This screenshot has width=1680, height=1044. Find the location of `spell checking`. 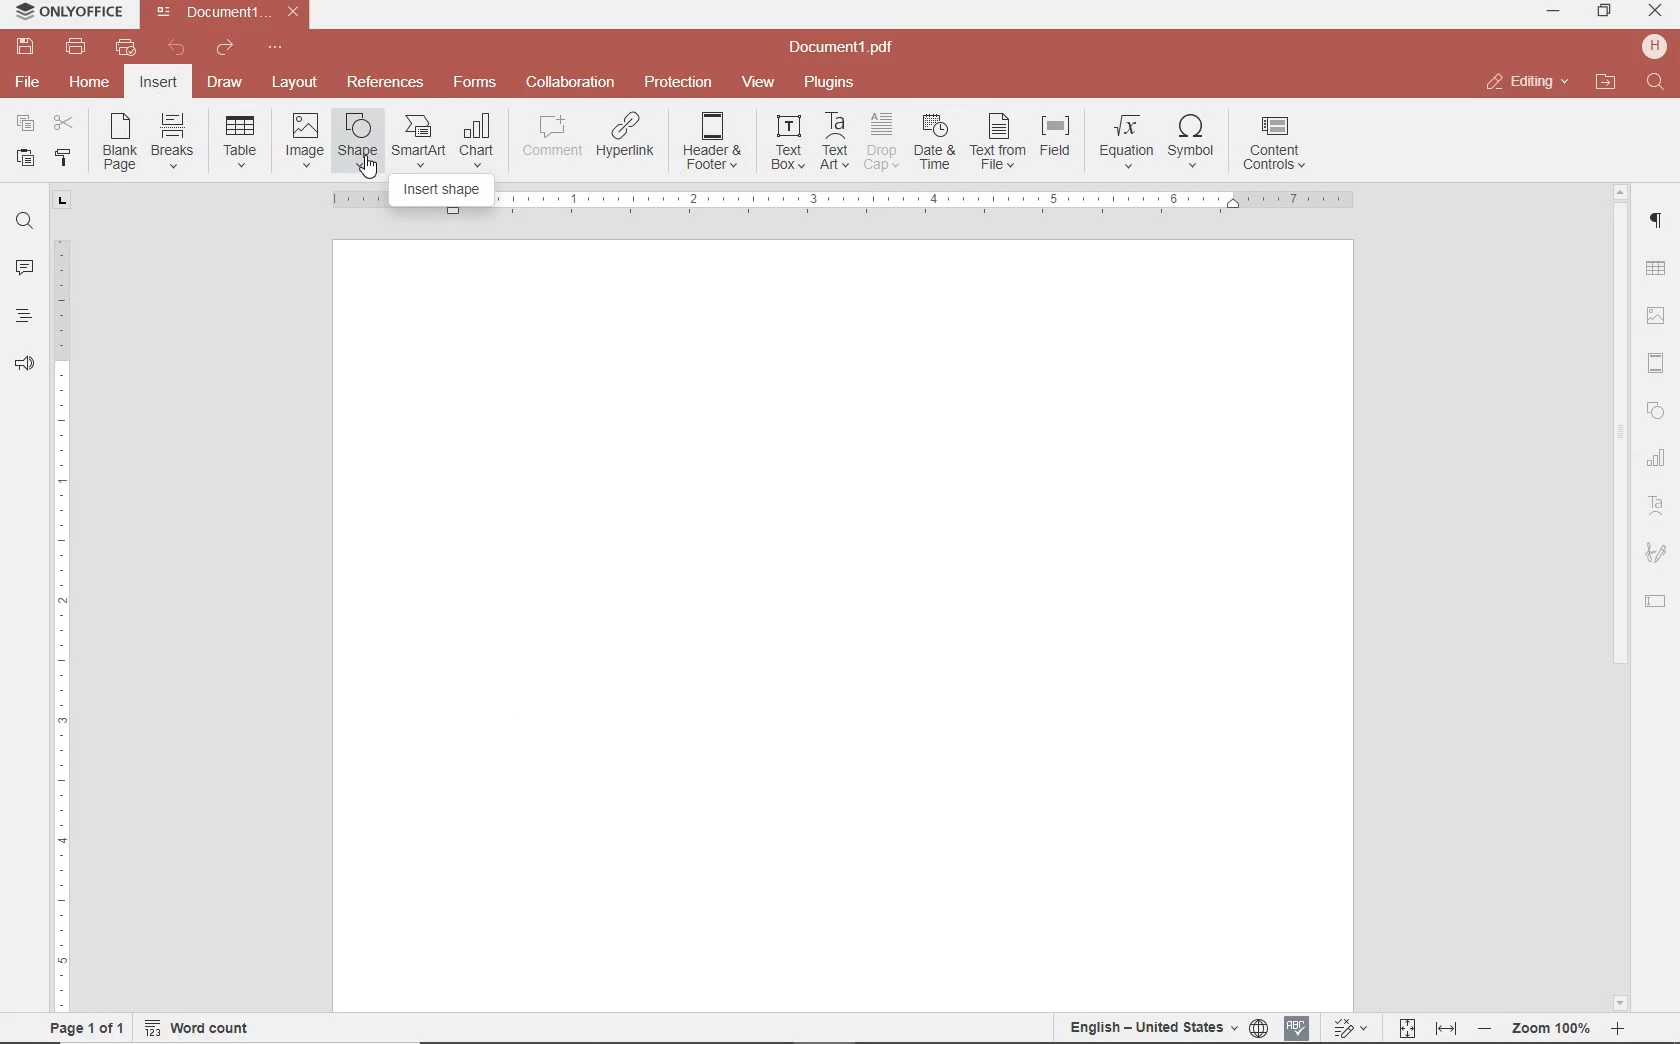

spell checking is located at coordinates (1297, 1028).